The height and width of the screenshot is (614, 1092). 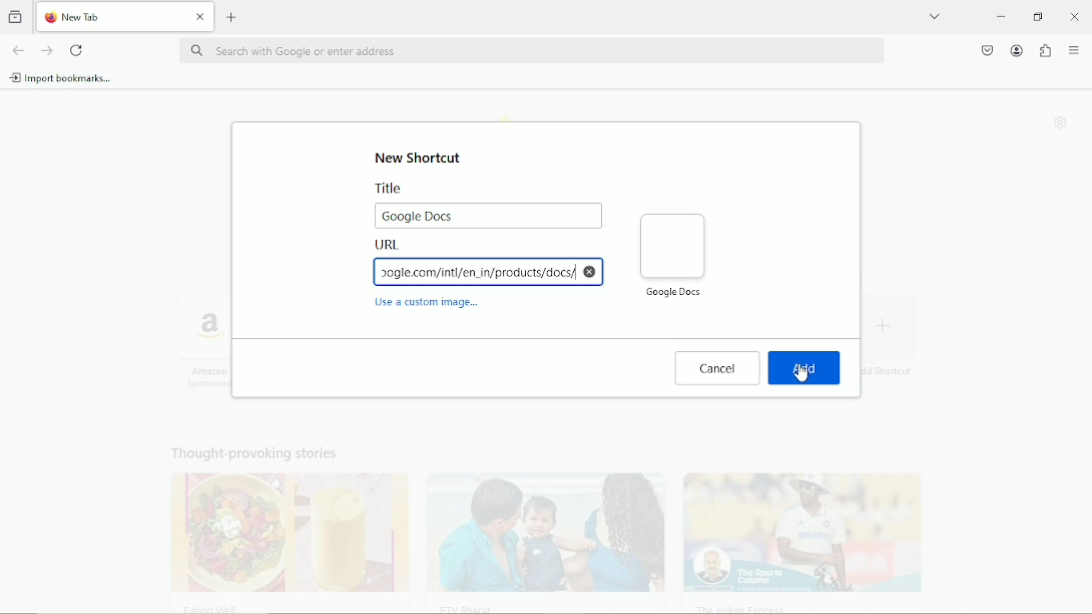 What do you see at coordinates (201, 17) in the screenshot?
I see `Close Tab` at bounding box center [201, 17].